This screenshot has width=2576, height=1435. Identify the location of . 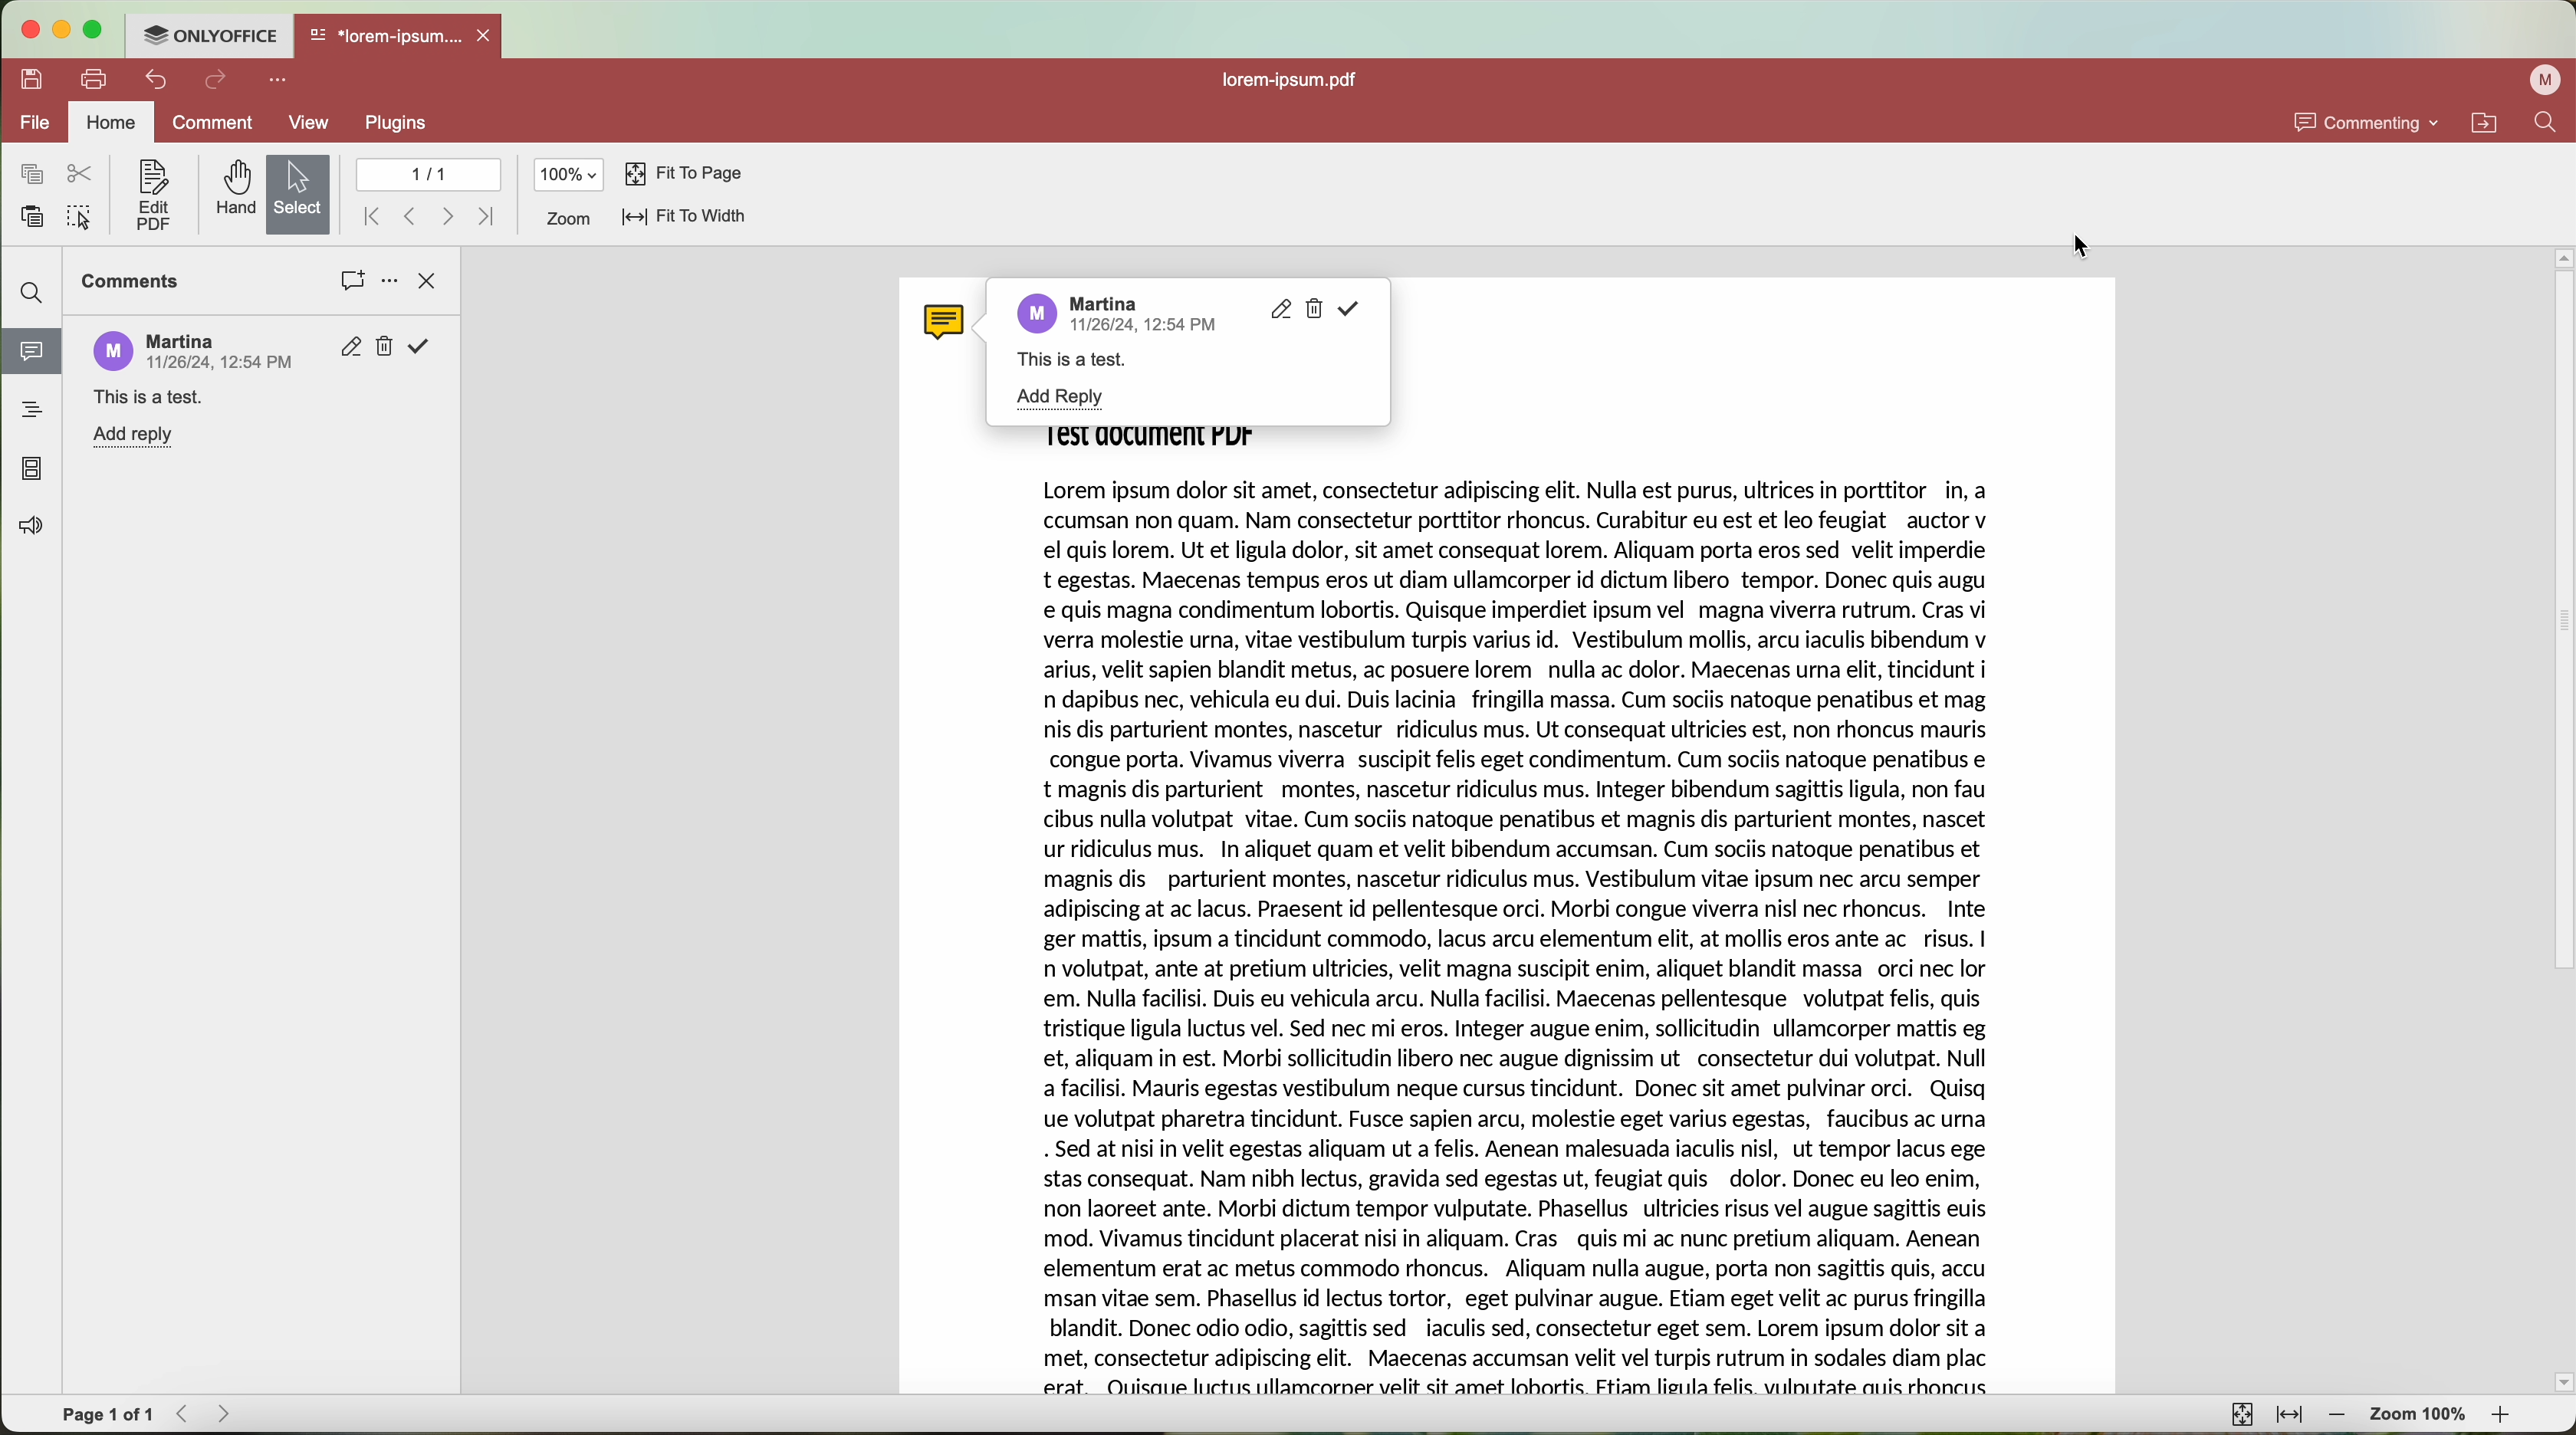
(1532, 946).